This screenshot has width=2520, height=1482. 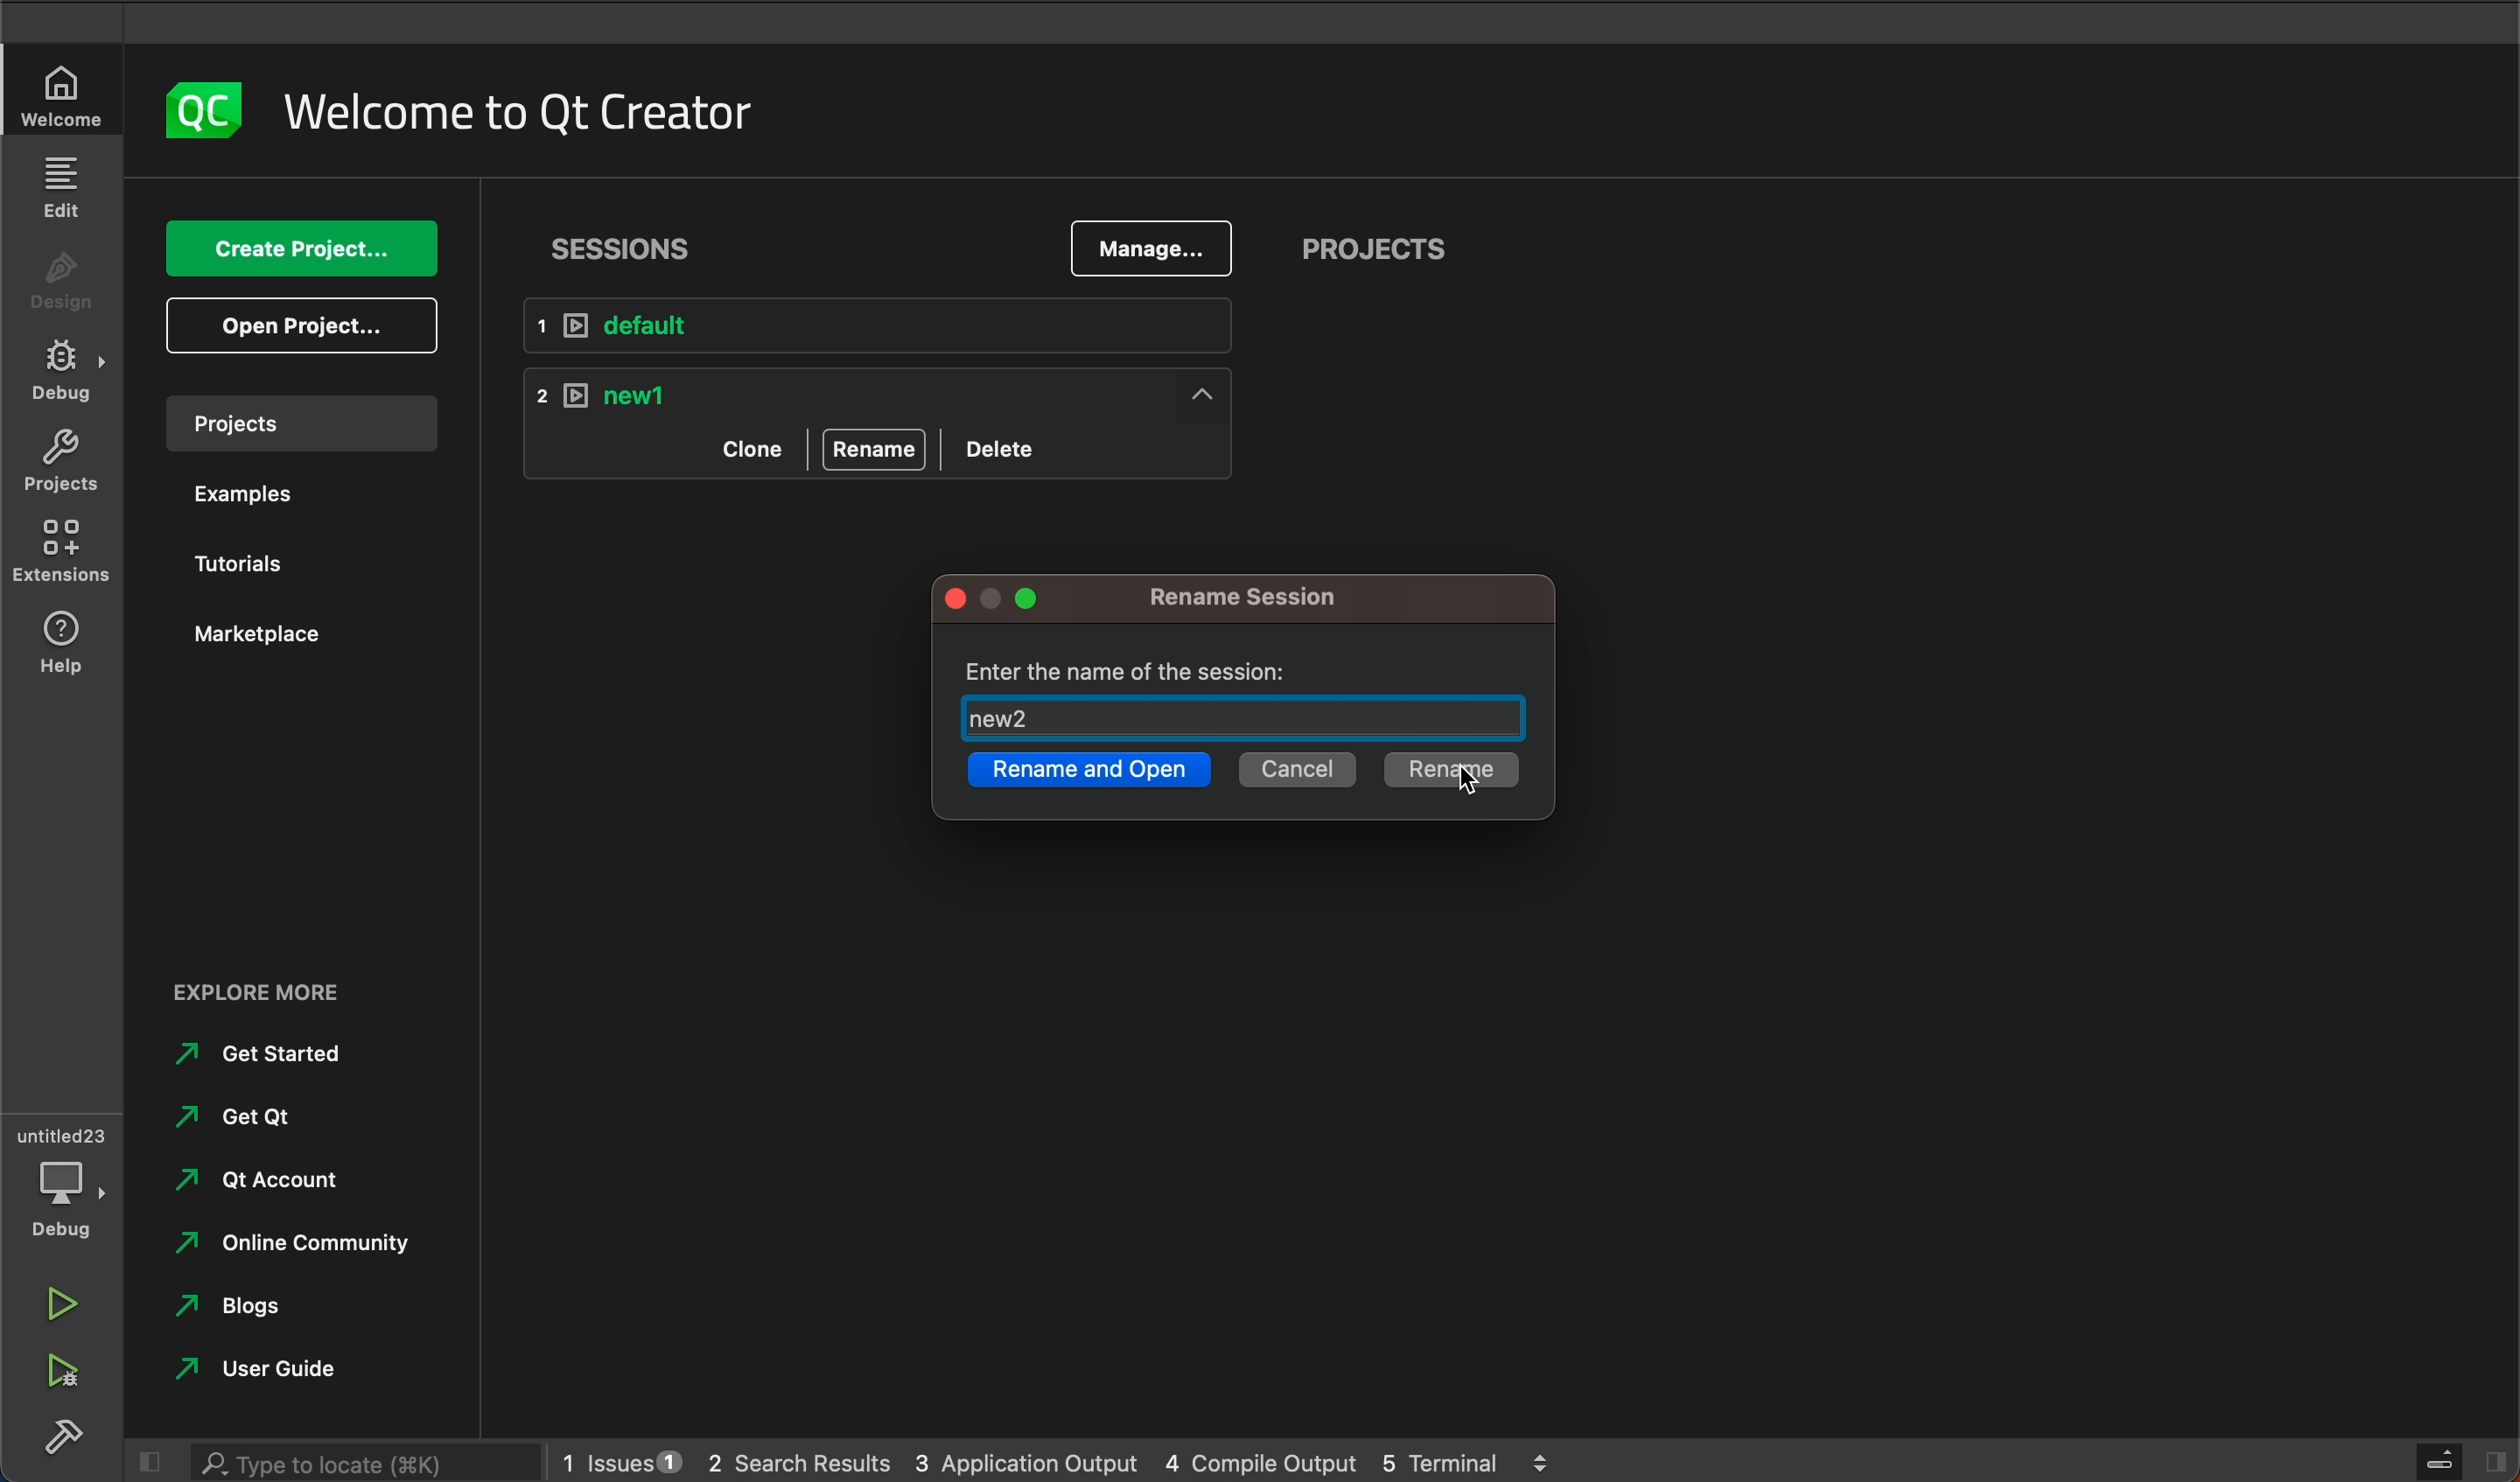 I want to click on sessions, so click(x=631, y=242).